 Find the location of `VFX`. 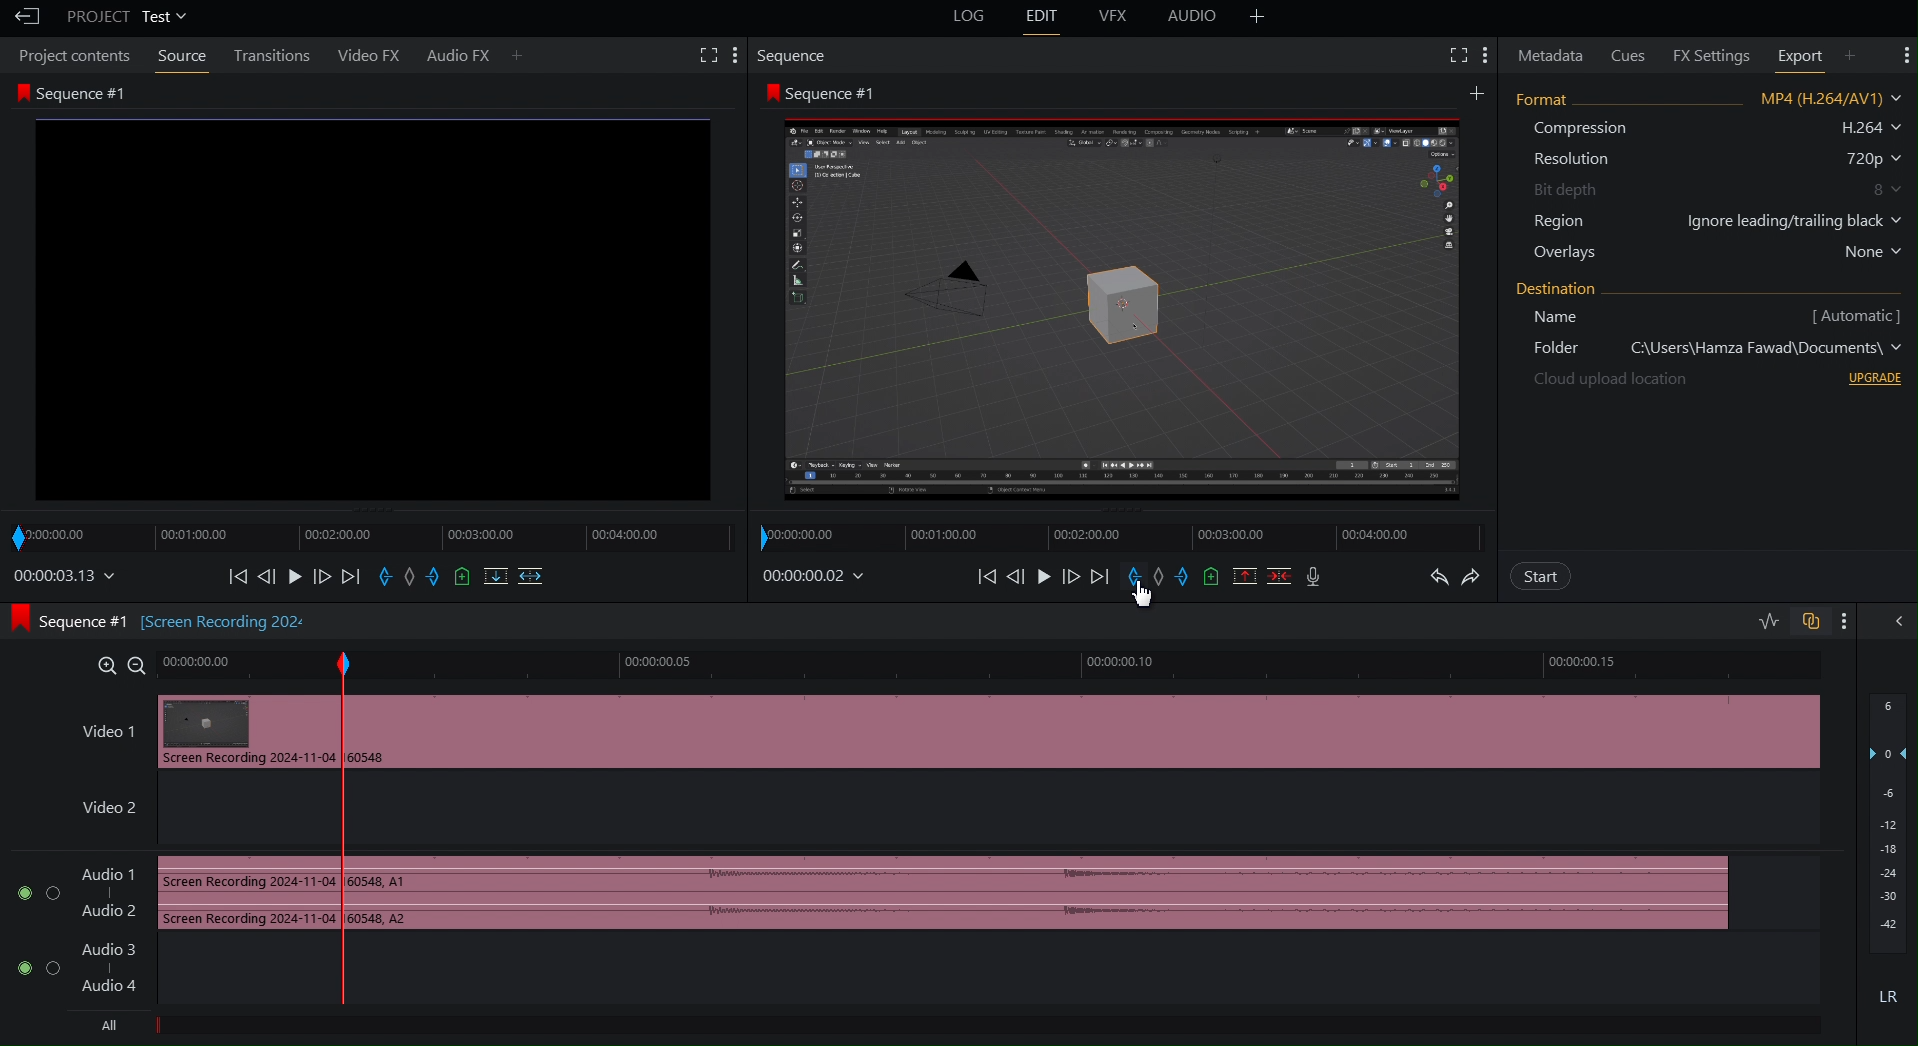

VFX is located at coordinates (1118, 19).